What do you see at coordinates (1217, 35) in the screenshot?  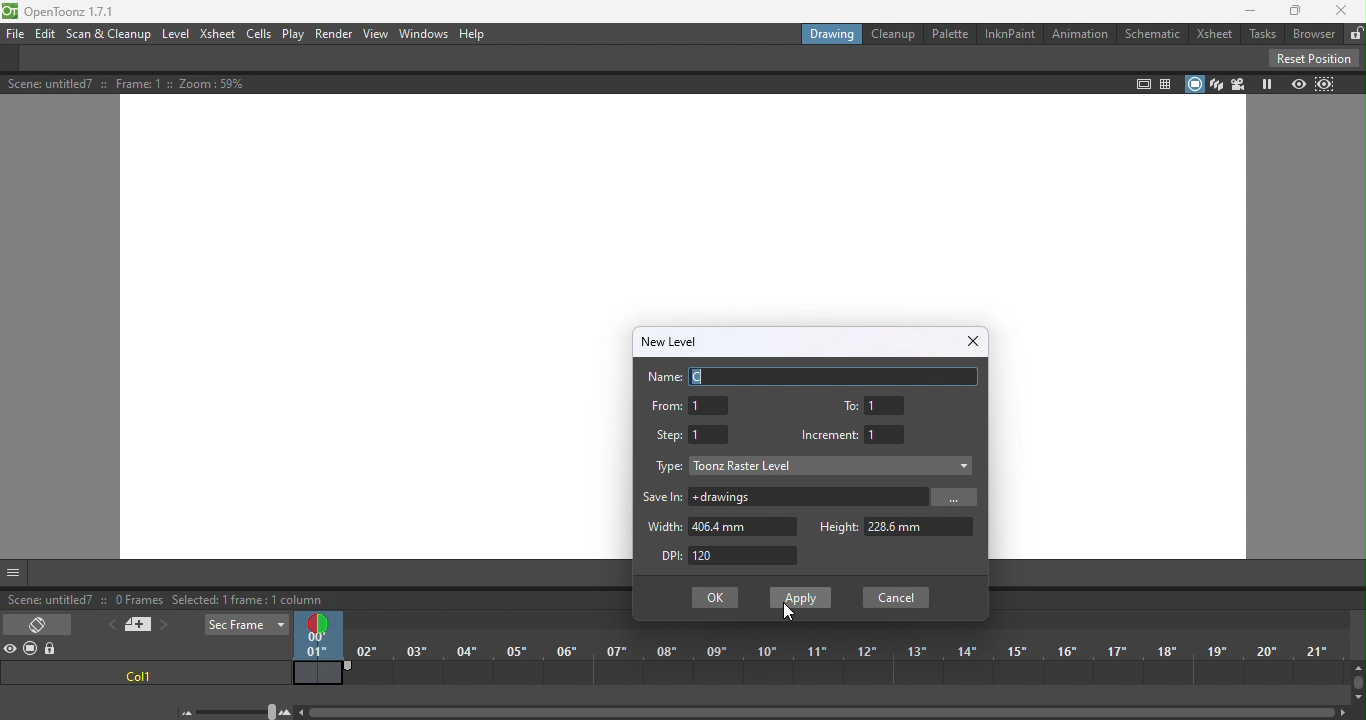 I see `Xsheet` at bounding box center [1217, 35].